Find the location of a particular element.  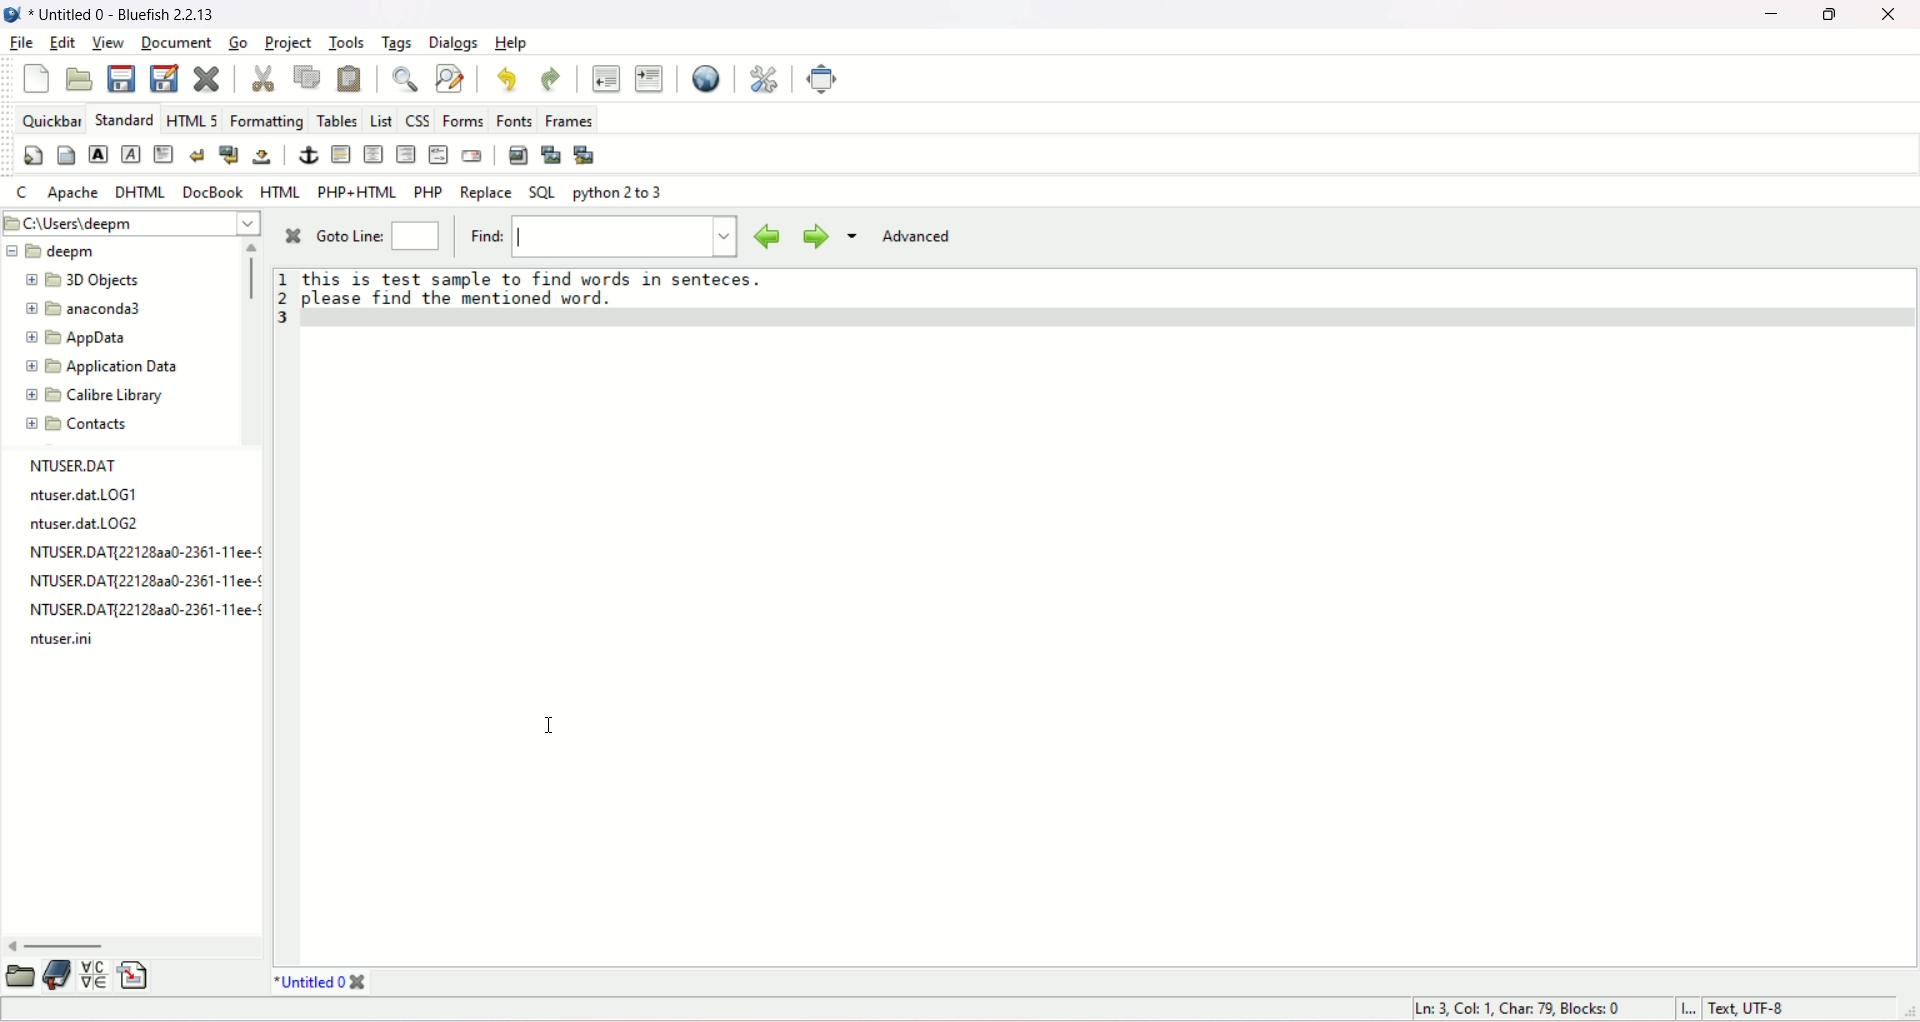

document is located at coordinates (174, 42).